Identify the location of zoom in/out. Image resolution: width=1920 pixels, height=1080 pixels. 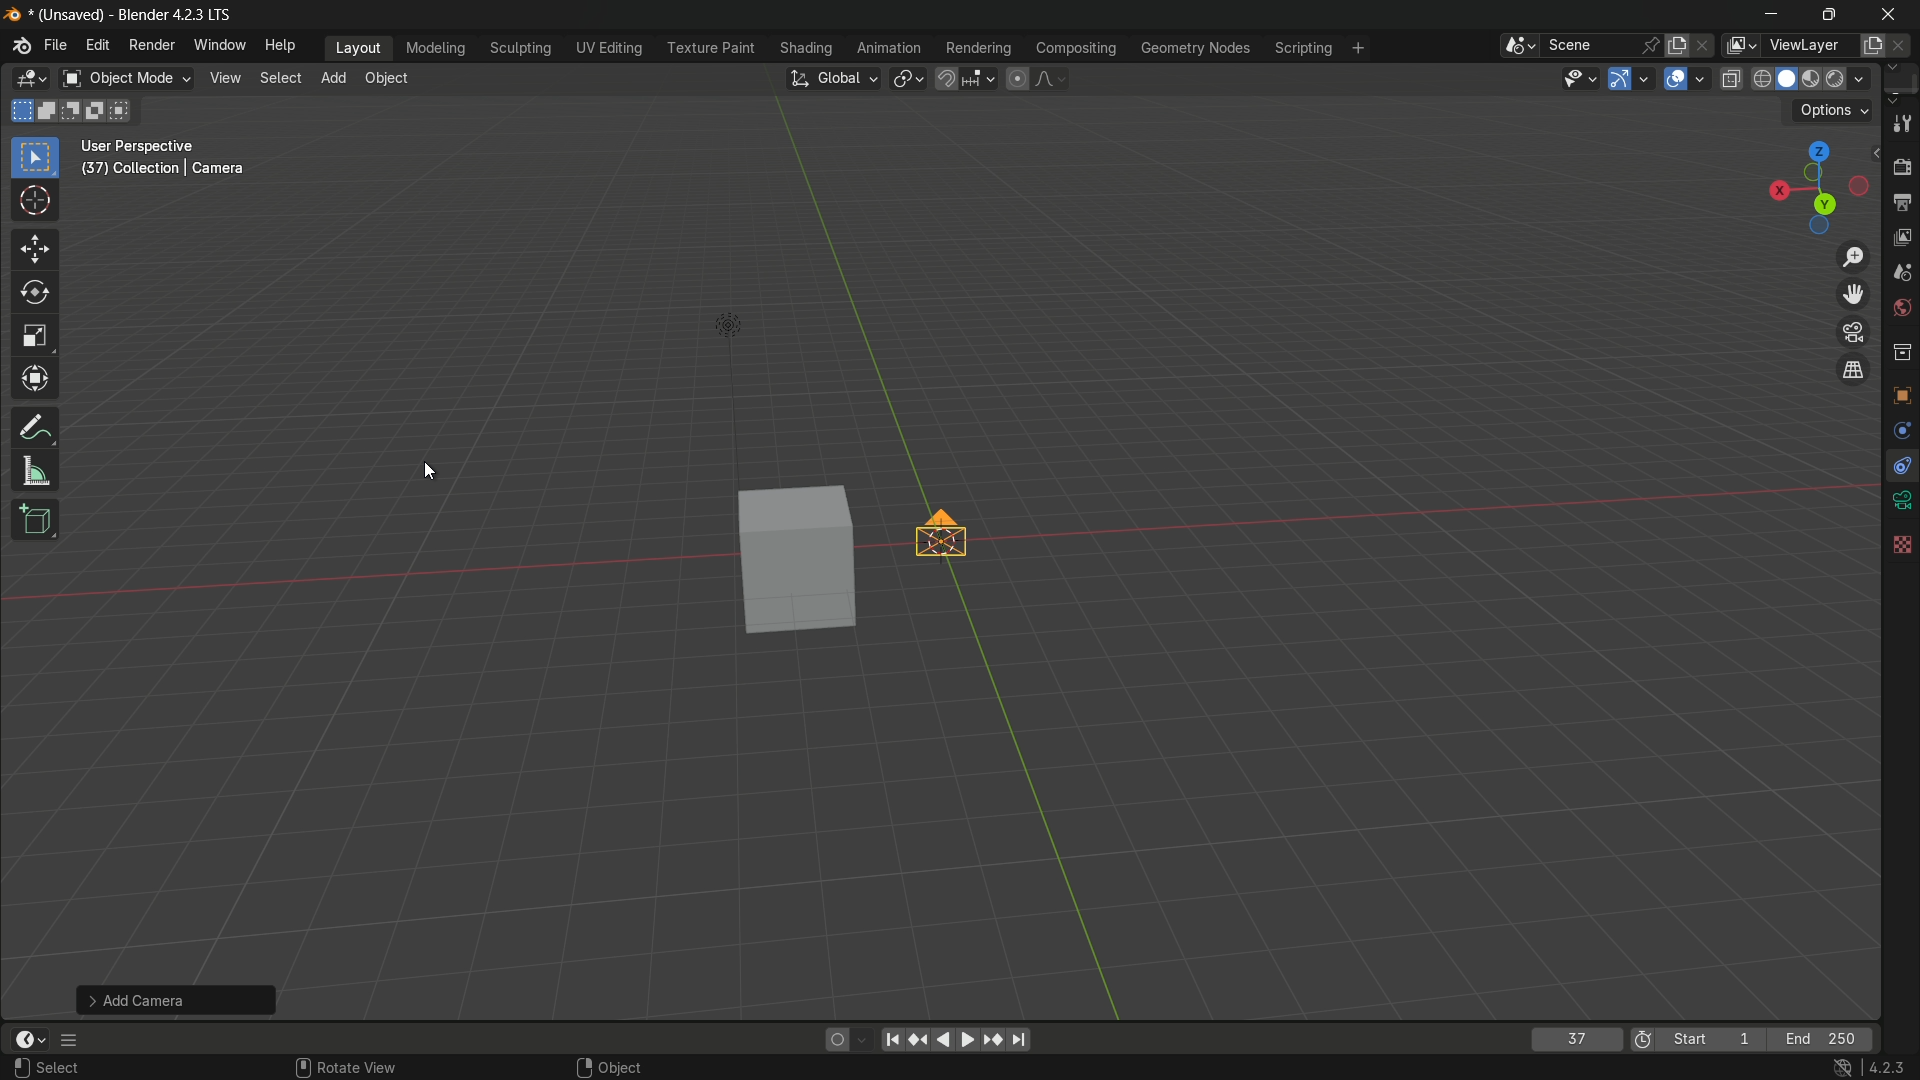
(1853, 255).